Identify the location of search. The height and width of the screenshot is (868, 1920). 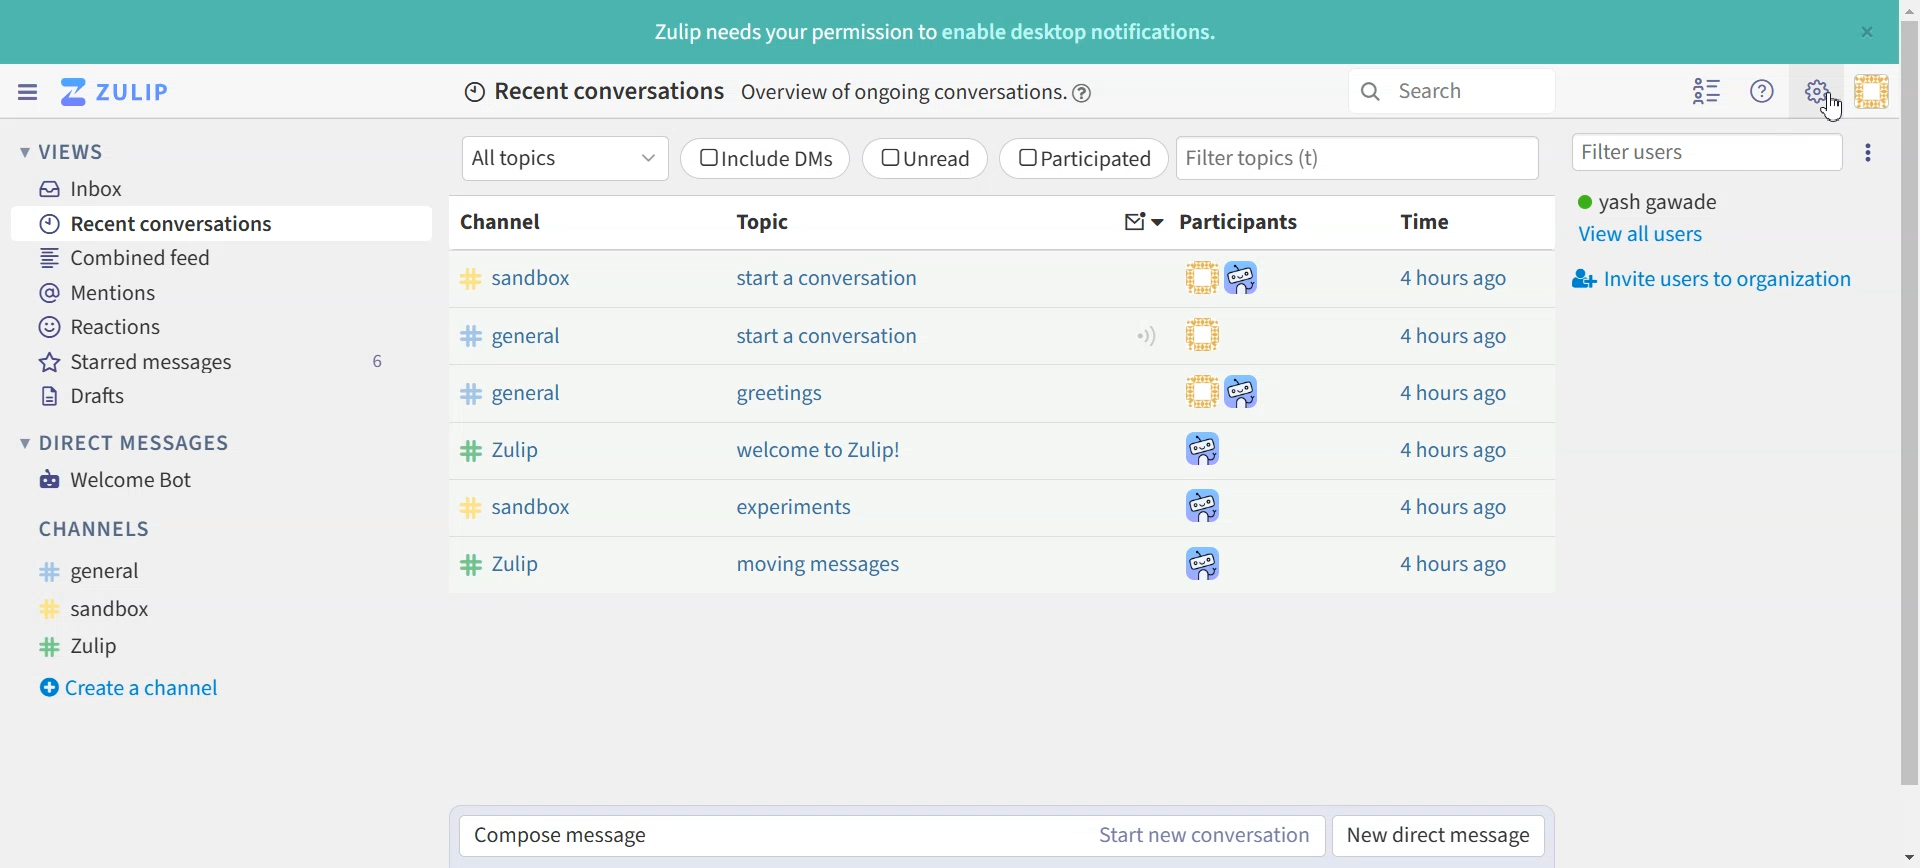
(1448, 91).